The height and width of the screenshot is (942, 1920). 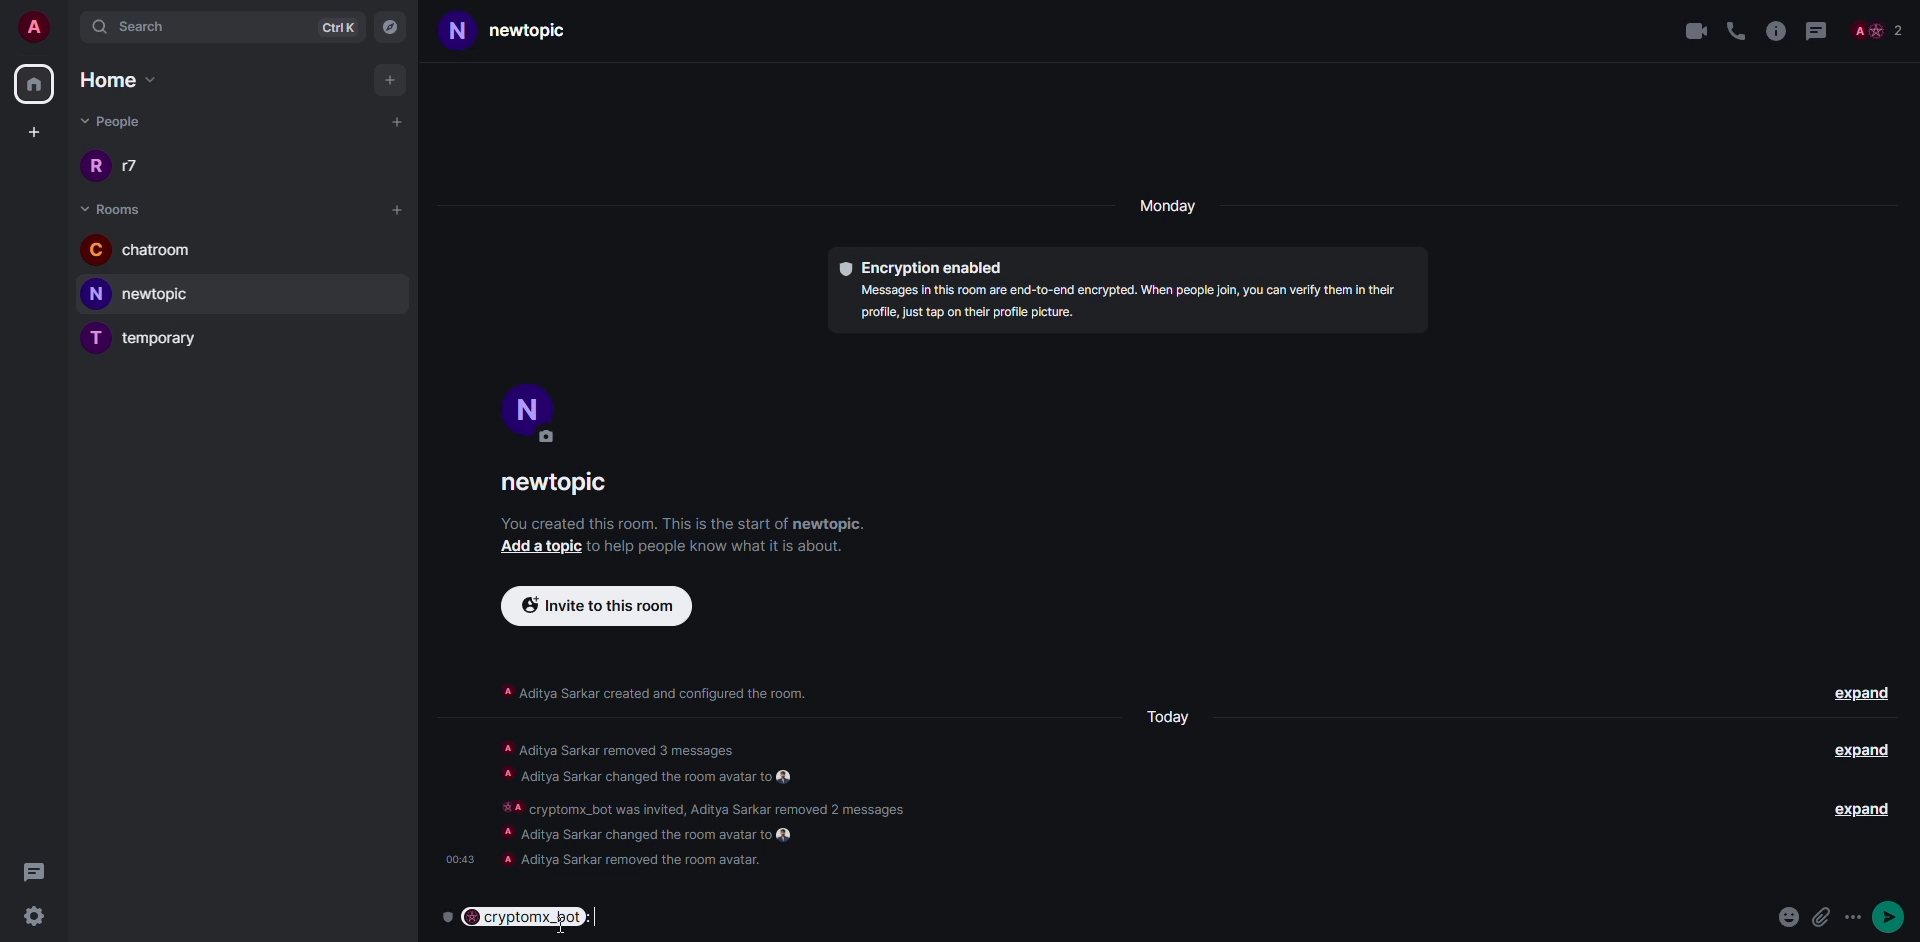 I want to click on Today, so click(x=1166, y=717).